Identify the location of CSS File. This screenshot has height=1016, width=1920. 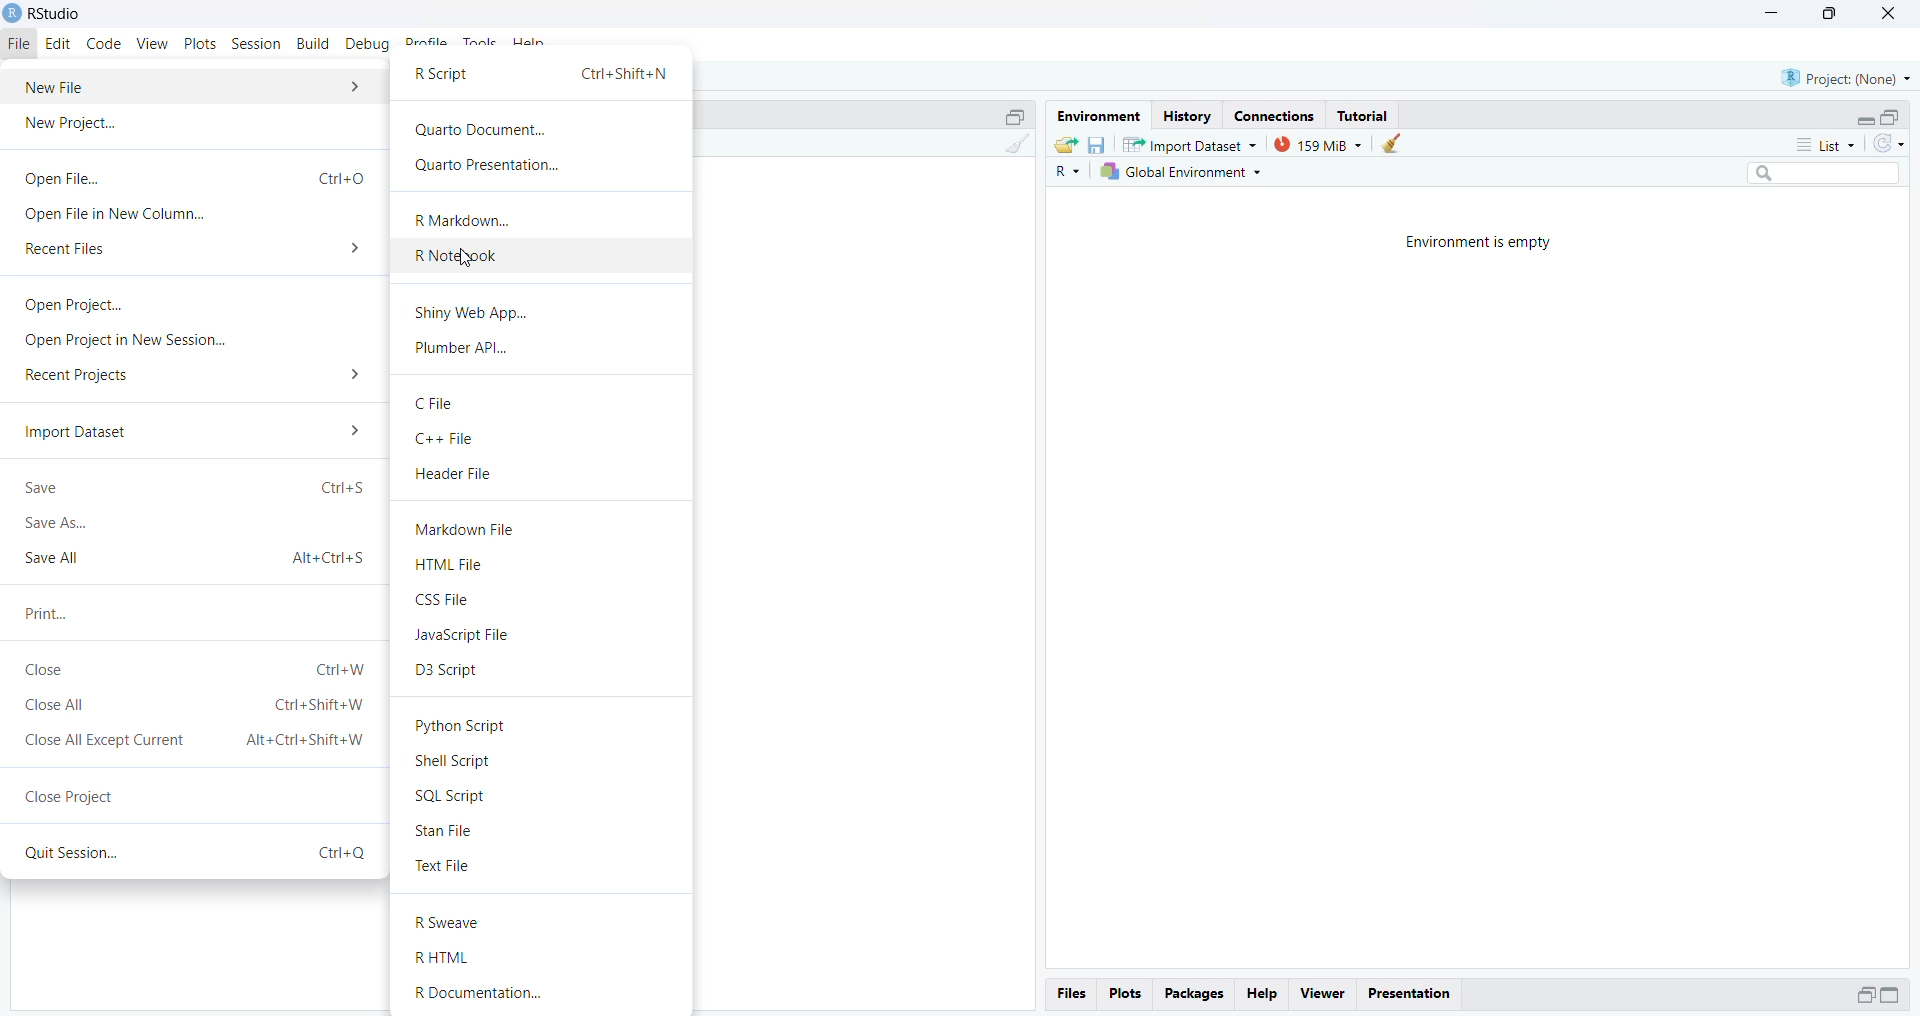
(443, 601).